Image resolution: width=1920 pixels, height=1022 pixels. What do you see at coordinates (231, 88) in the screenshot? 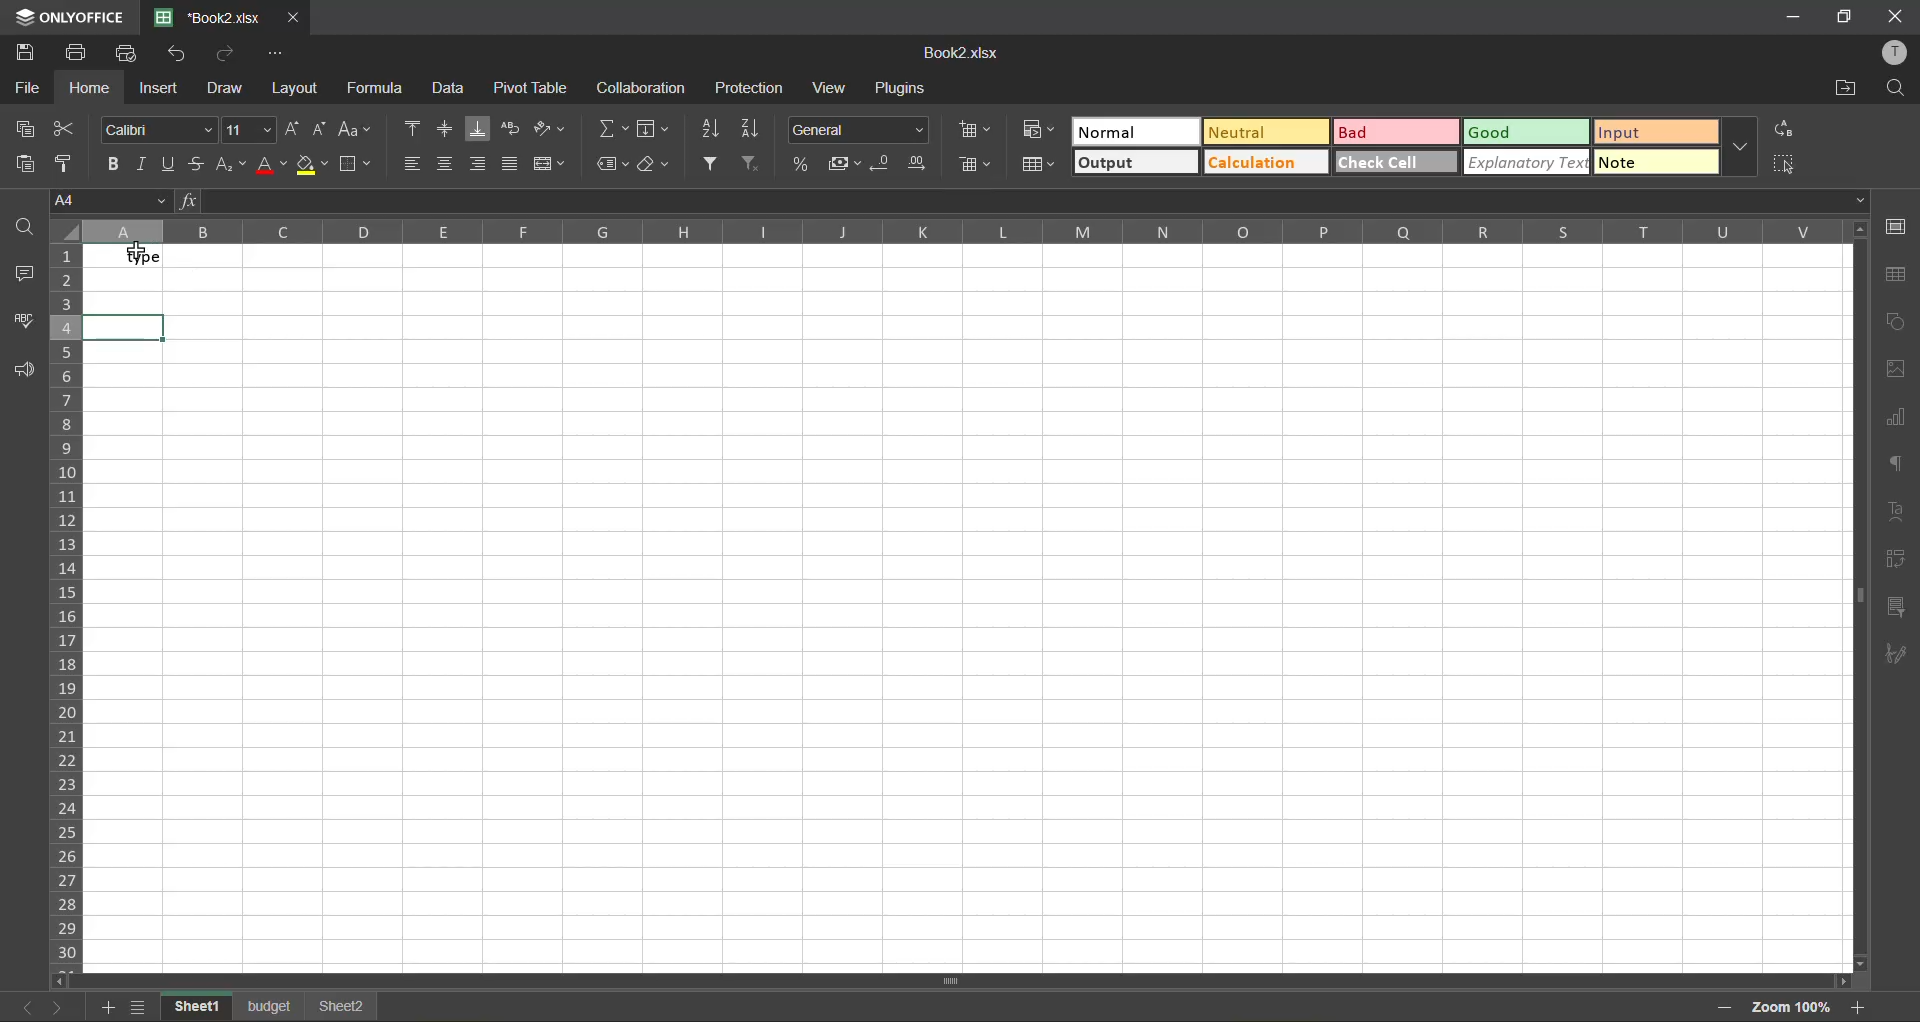
I see `draw` at bounding box center [231, 88].